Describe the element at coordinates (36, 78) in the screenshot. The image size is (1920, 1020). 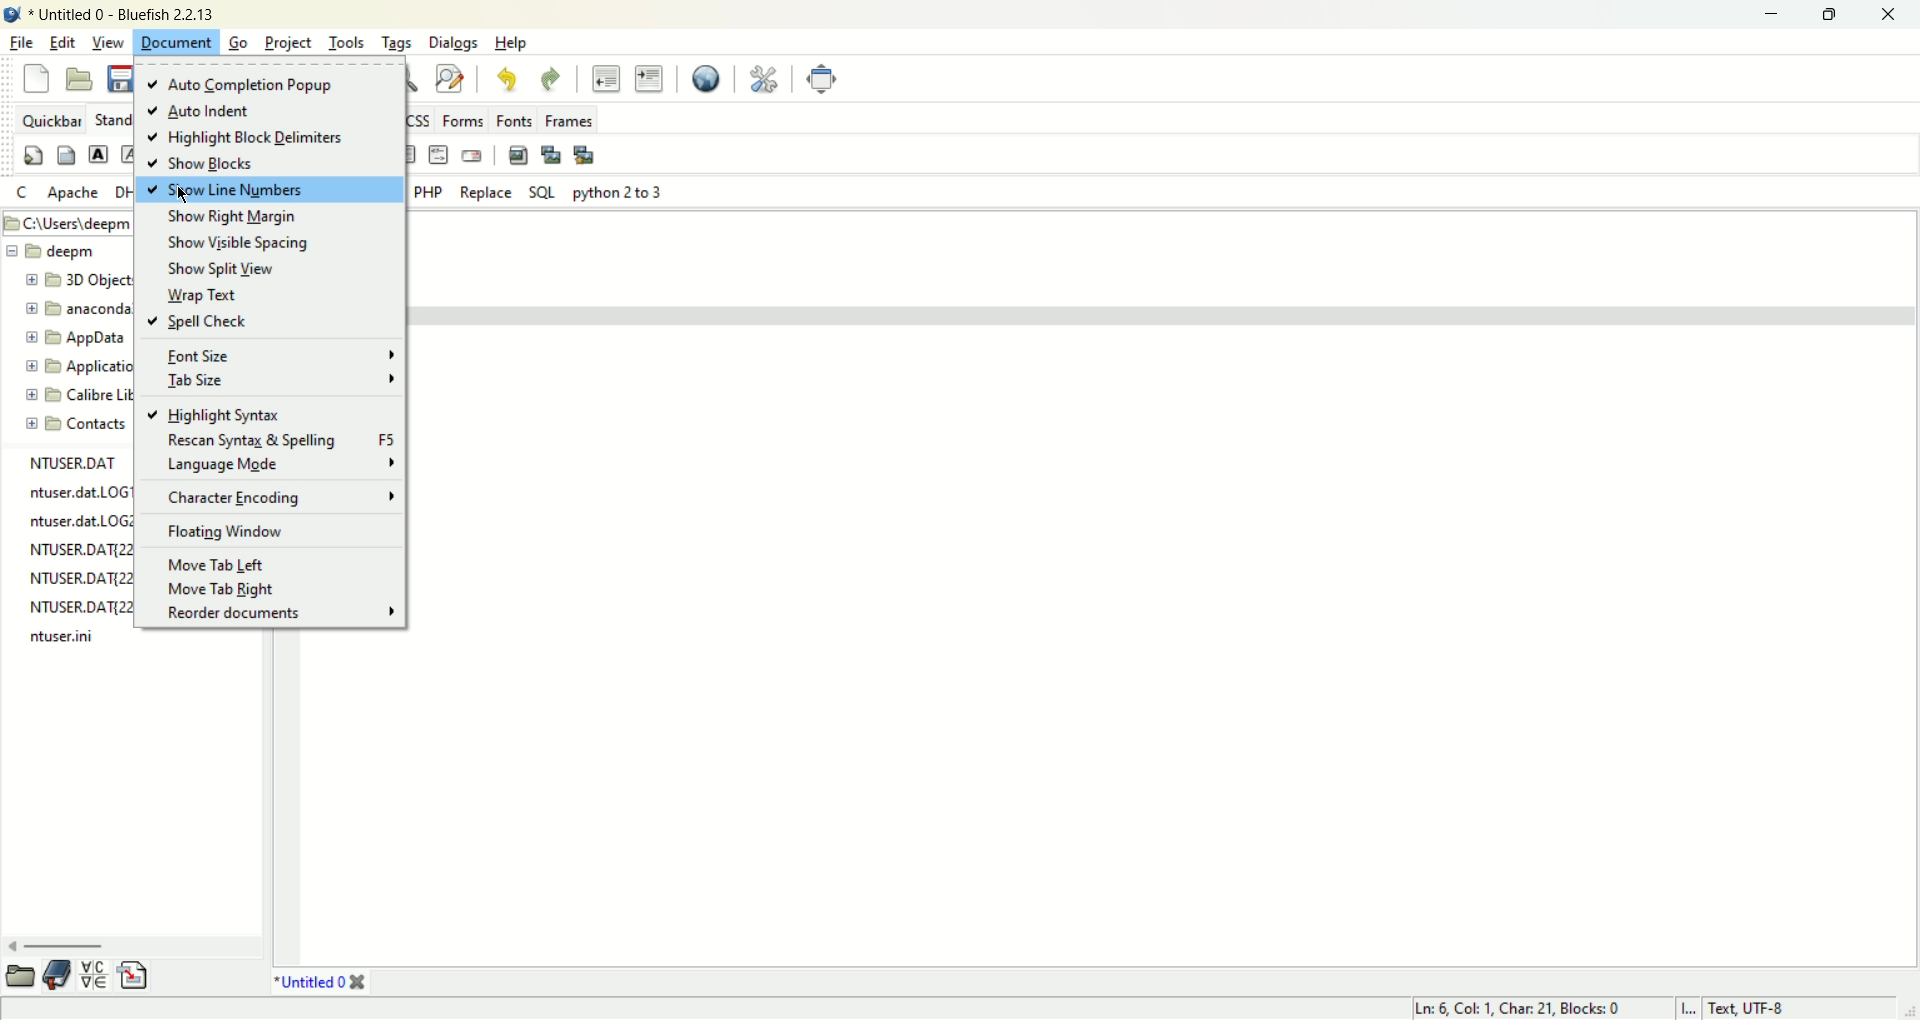
I see `new` at that location.